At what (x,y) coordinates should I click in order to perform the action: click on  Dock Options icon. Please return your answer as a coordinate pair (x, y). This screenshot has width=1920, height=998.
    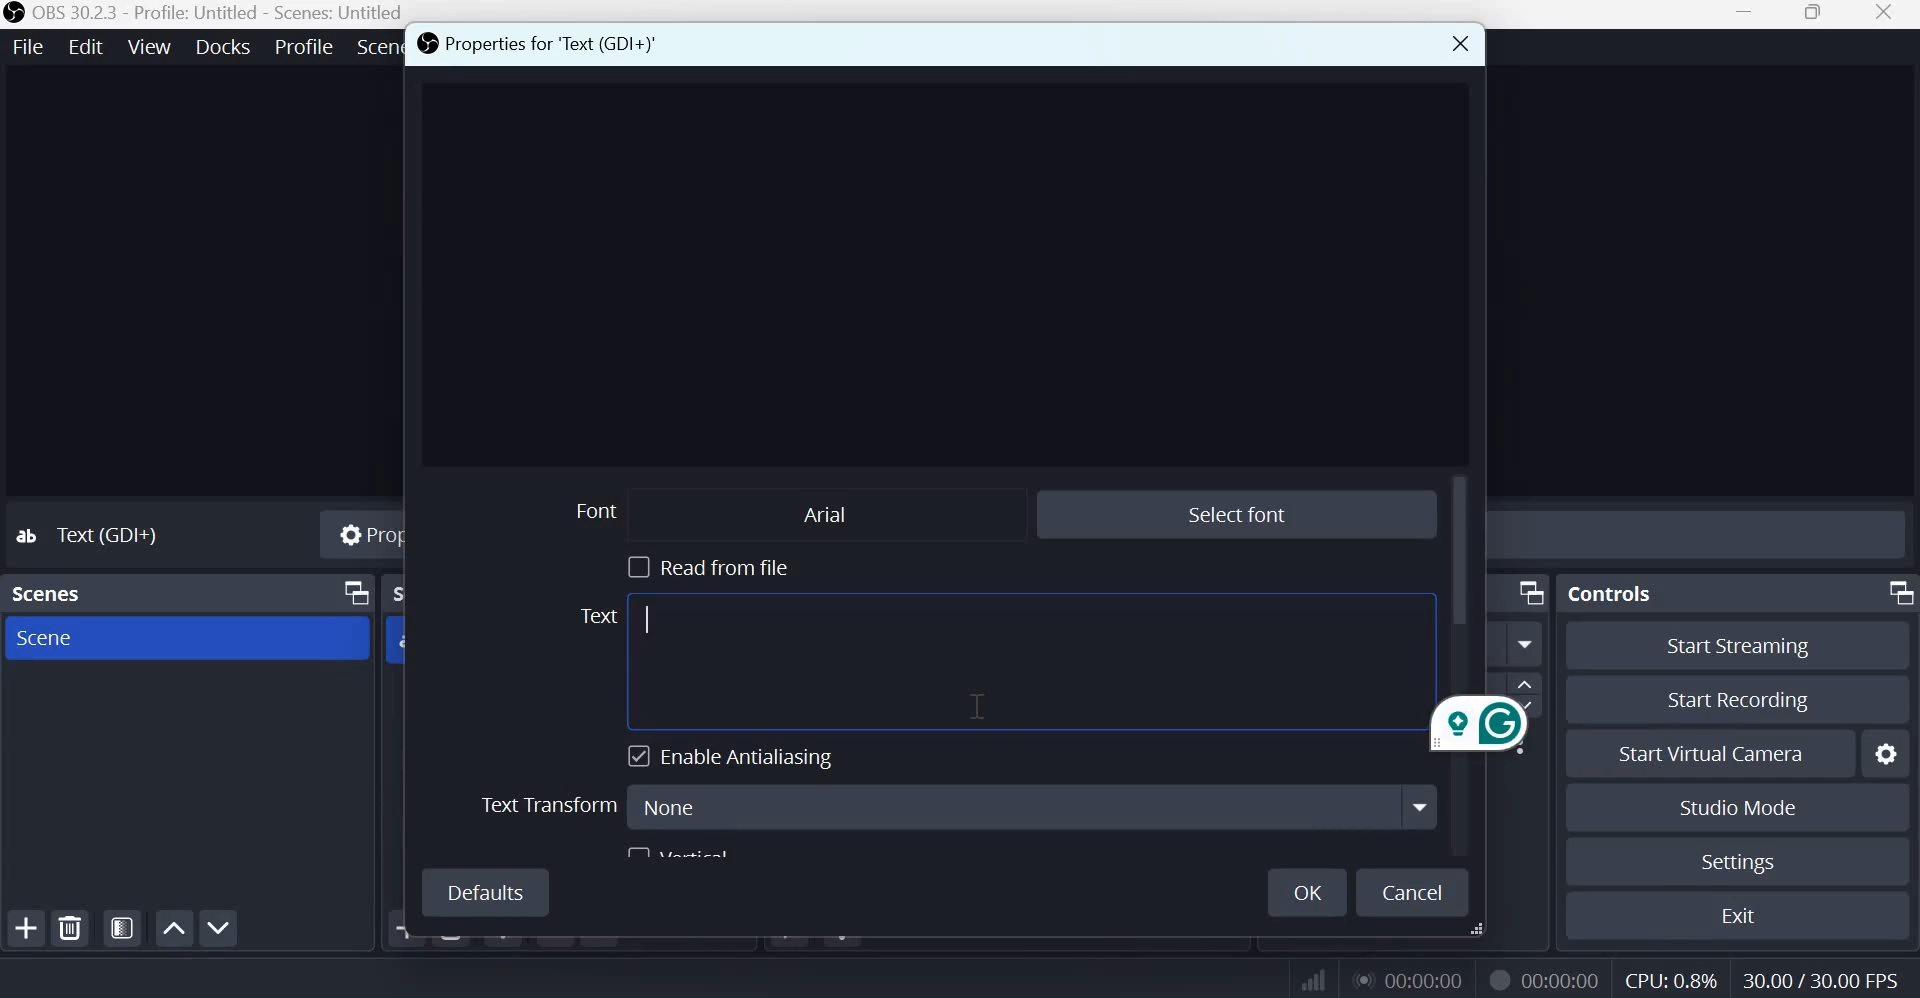
    Looking at the image, I should click on (1896, 592).